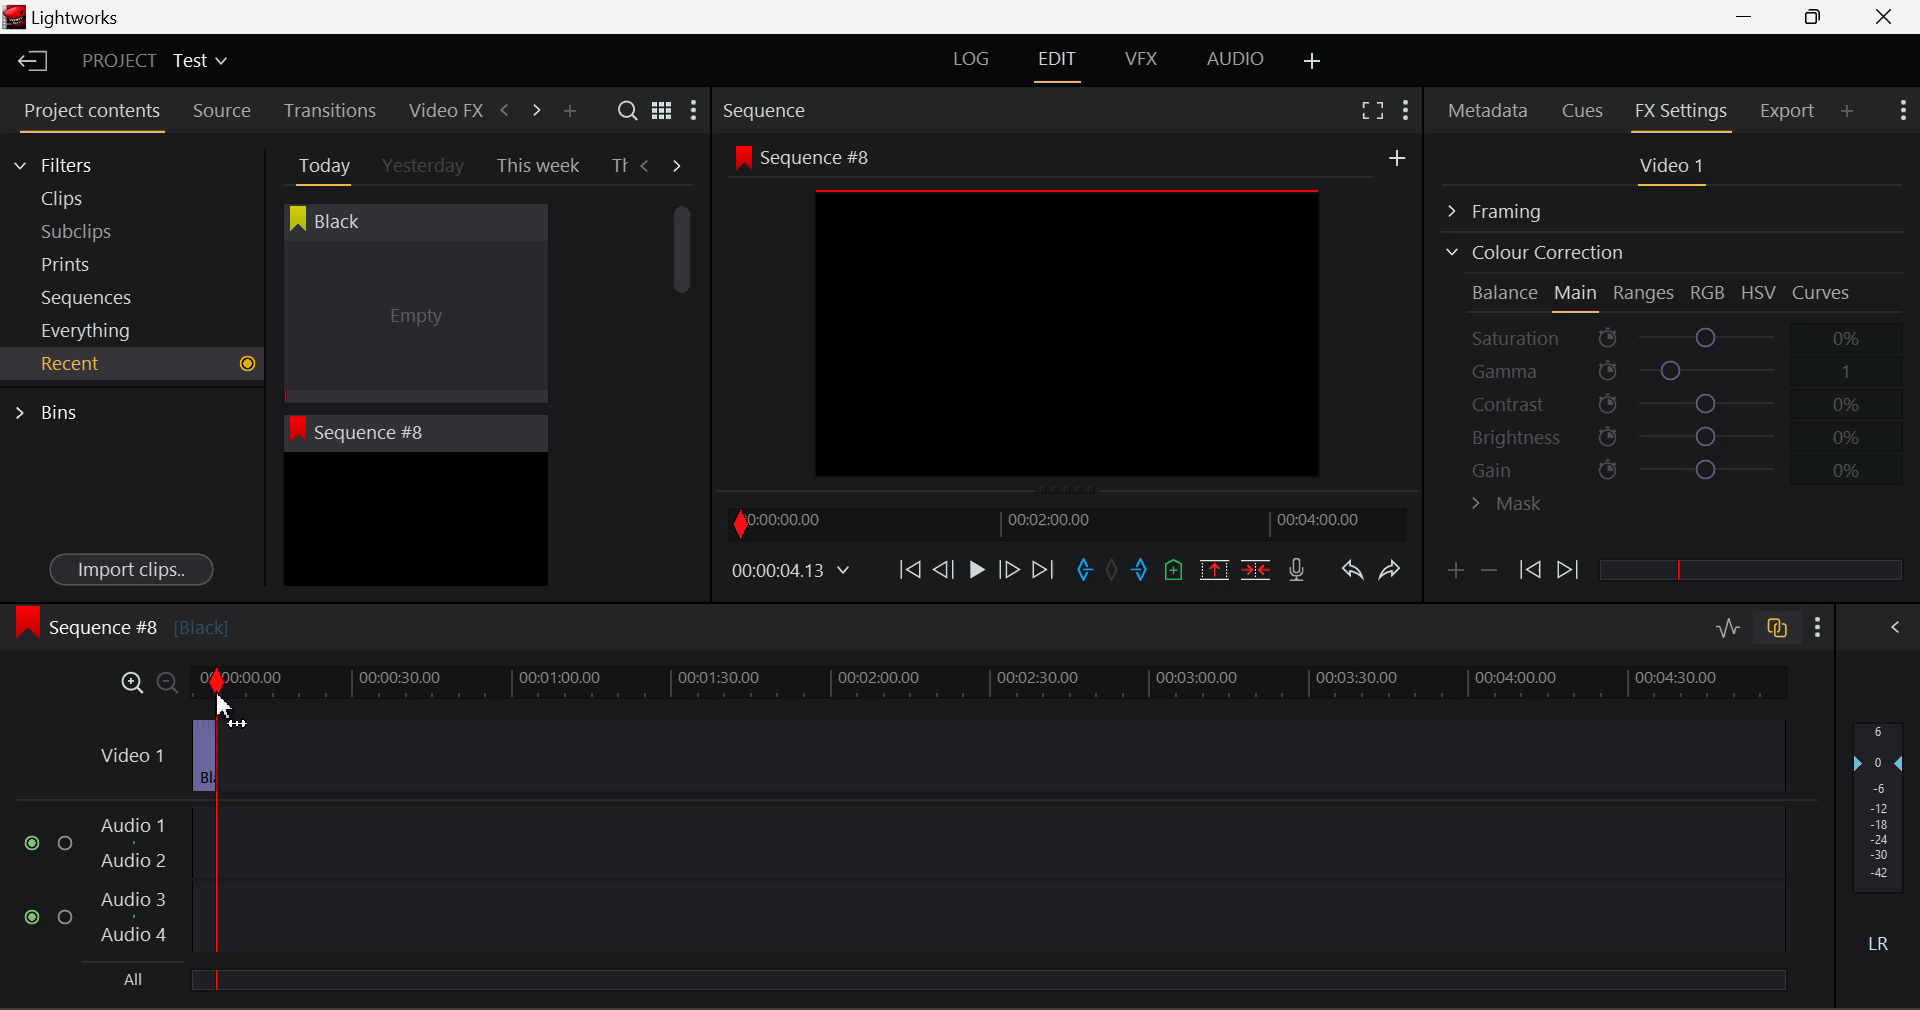 The image size is (1920, 1010). Describe the element at coordinates (203, 757) in the screenshot. I see `Clip 1 Segment` at that location.